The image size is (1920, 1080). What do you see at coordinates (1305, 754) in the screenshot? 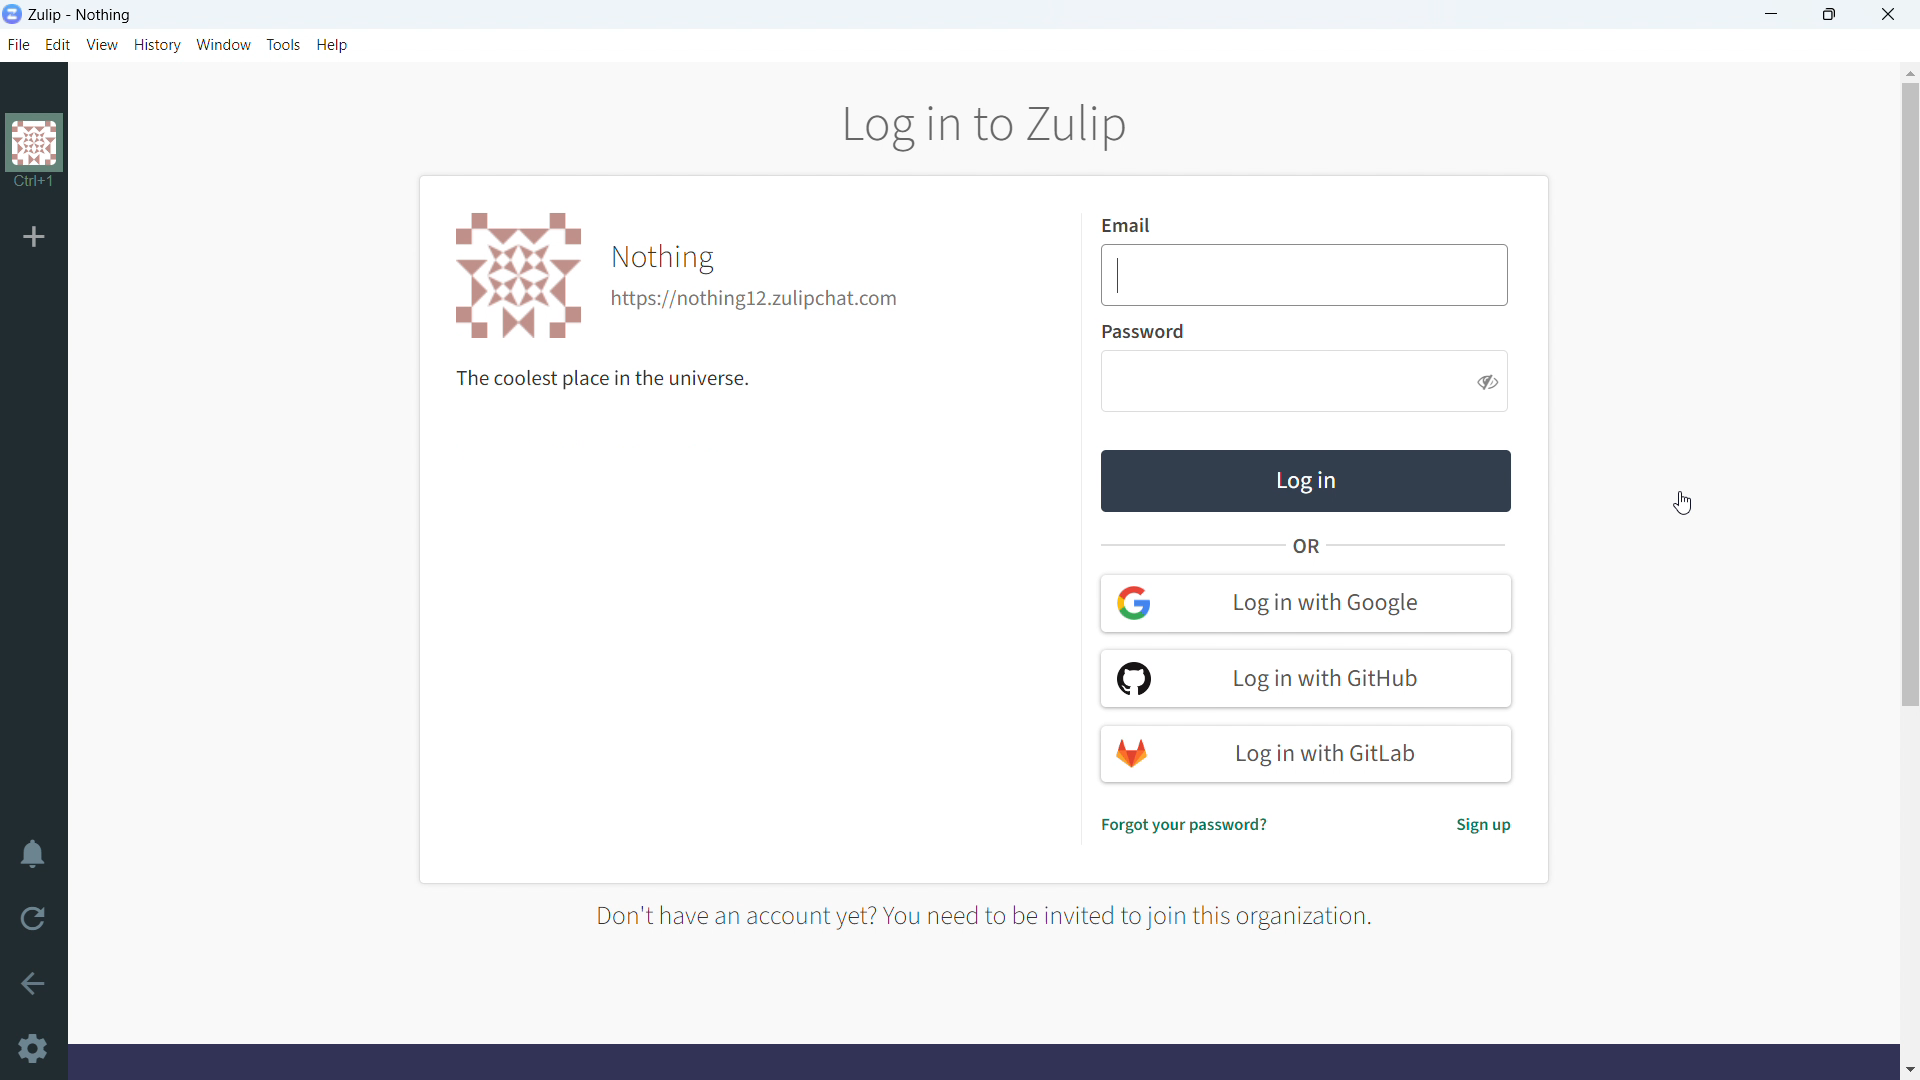
I see `login with gitlab` at bounding box center [1305, 754].